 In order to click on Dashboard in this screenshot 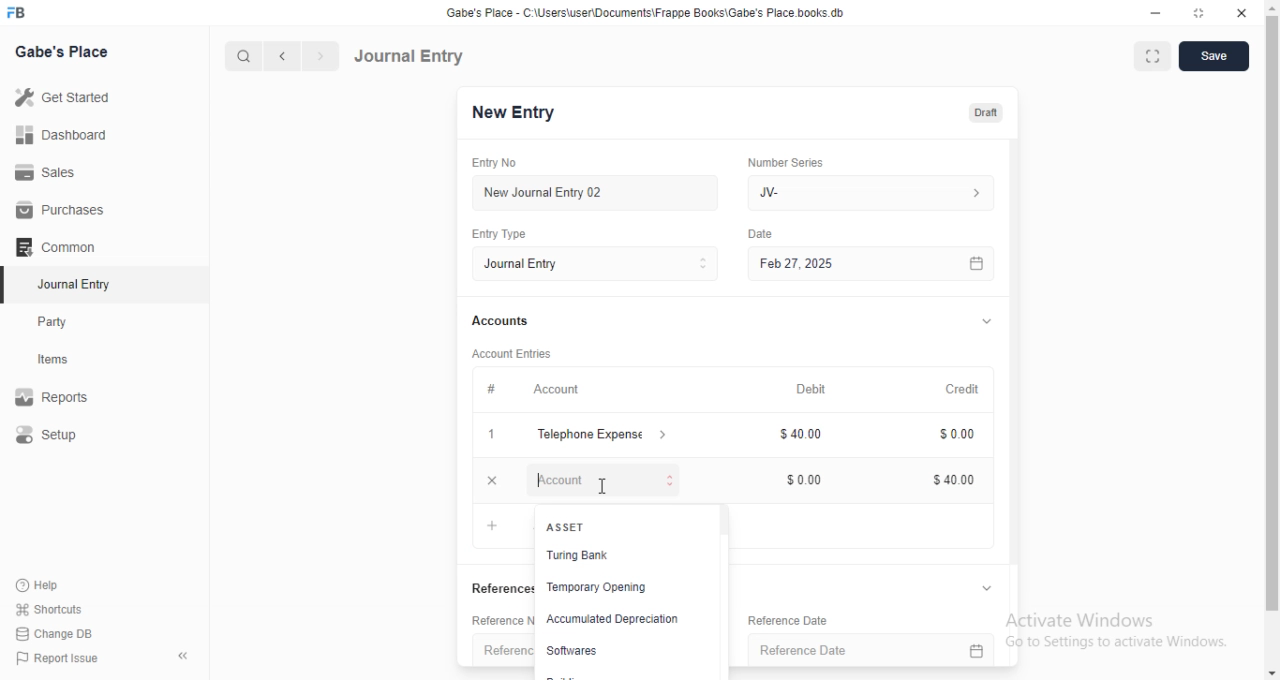, I will do `click(62, 135)`.